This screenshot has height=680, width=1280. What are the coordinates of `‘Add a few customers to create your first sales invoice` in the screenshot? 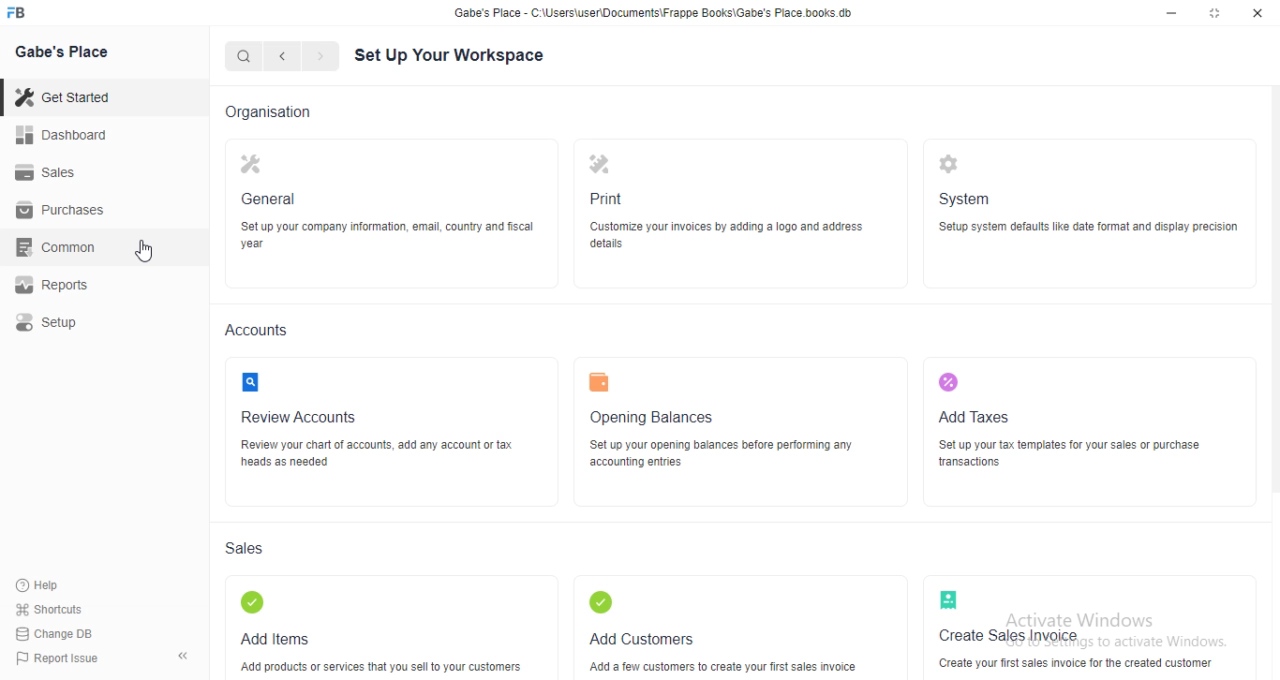 It's located at (730, 667).